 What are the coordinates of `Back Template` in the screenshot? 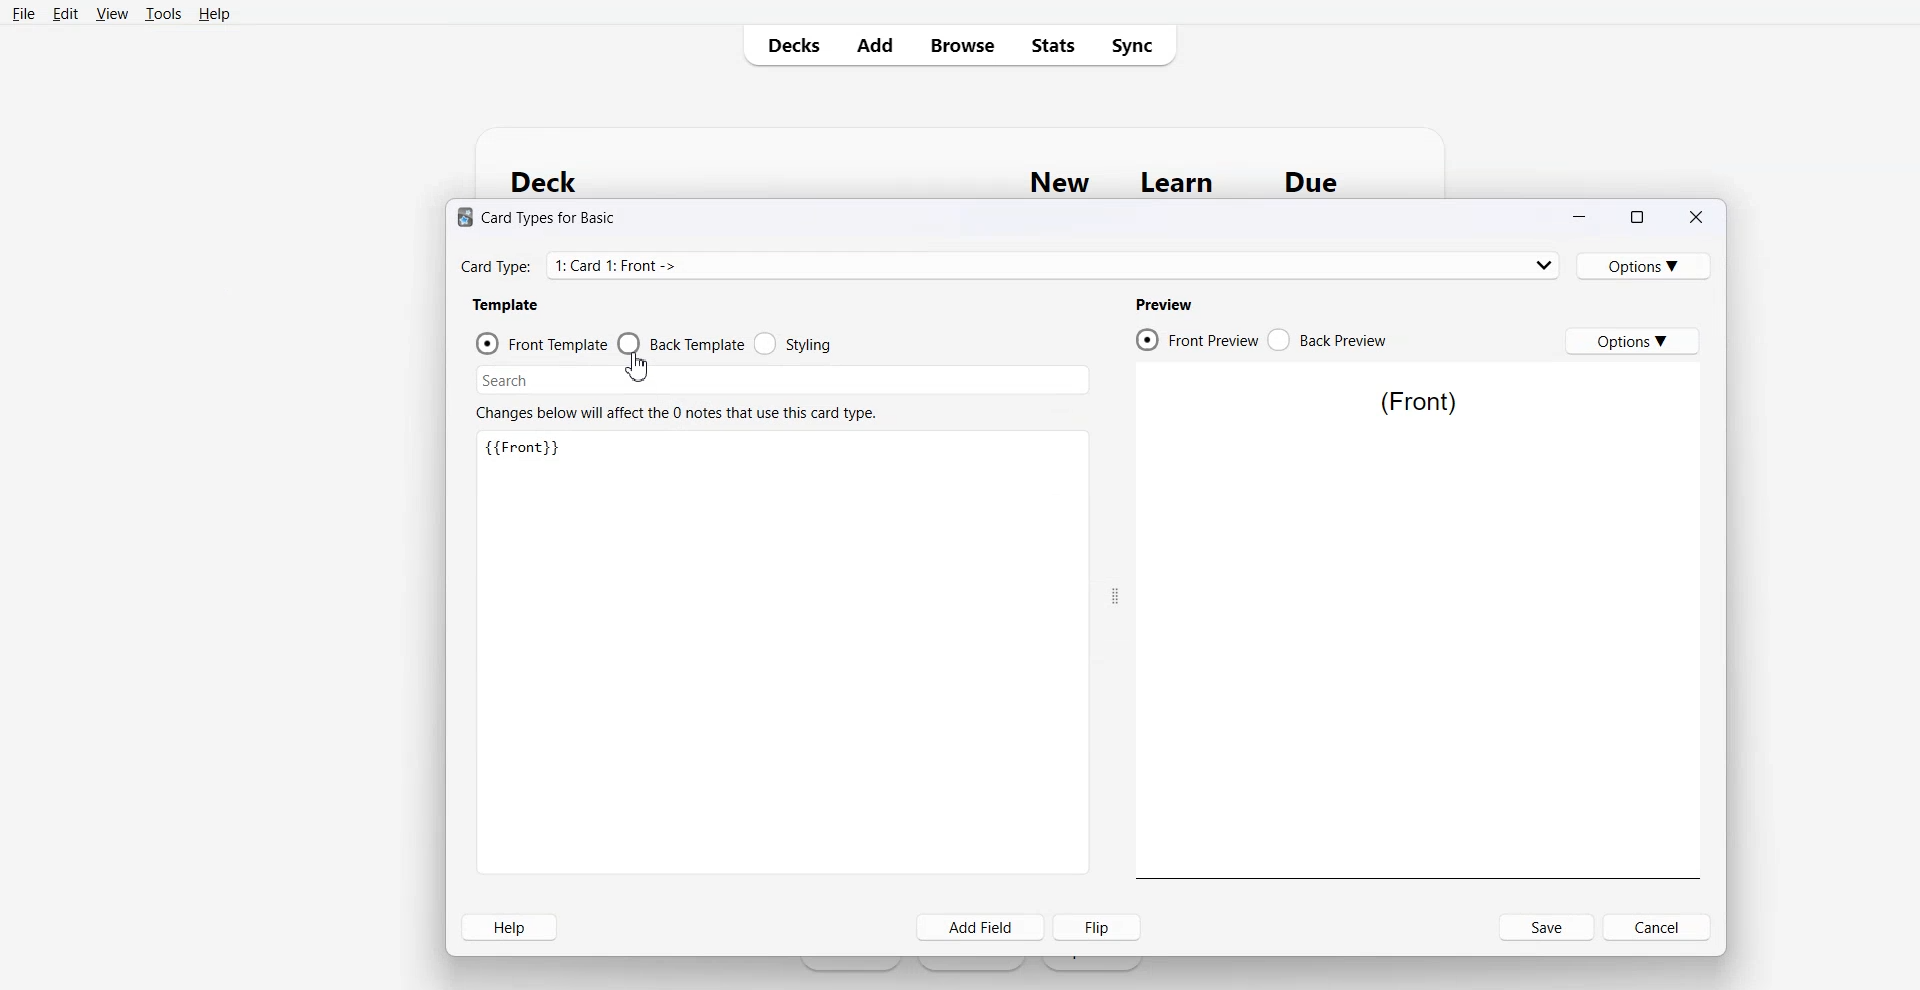 It's located at (681, 342).